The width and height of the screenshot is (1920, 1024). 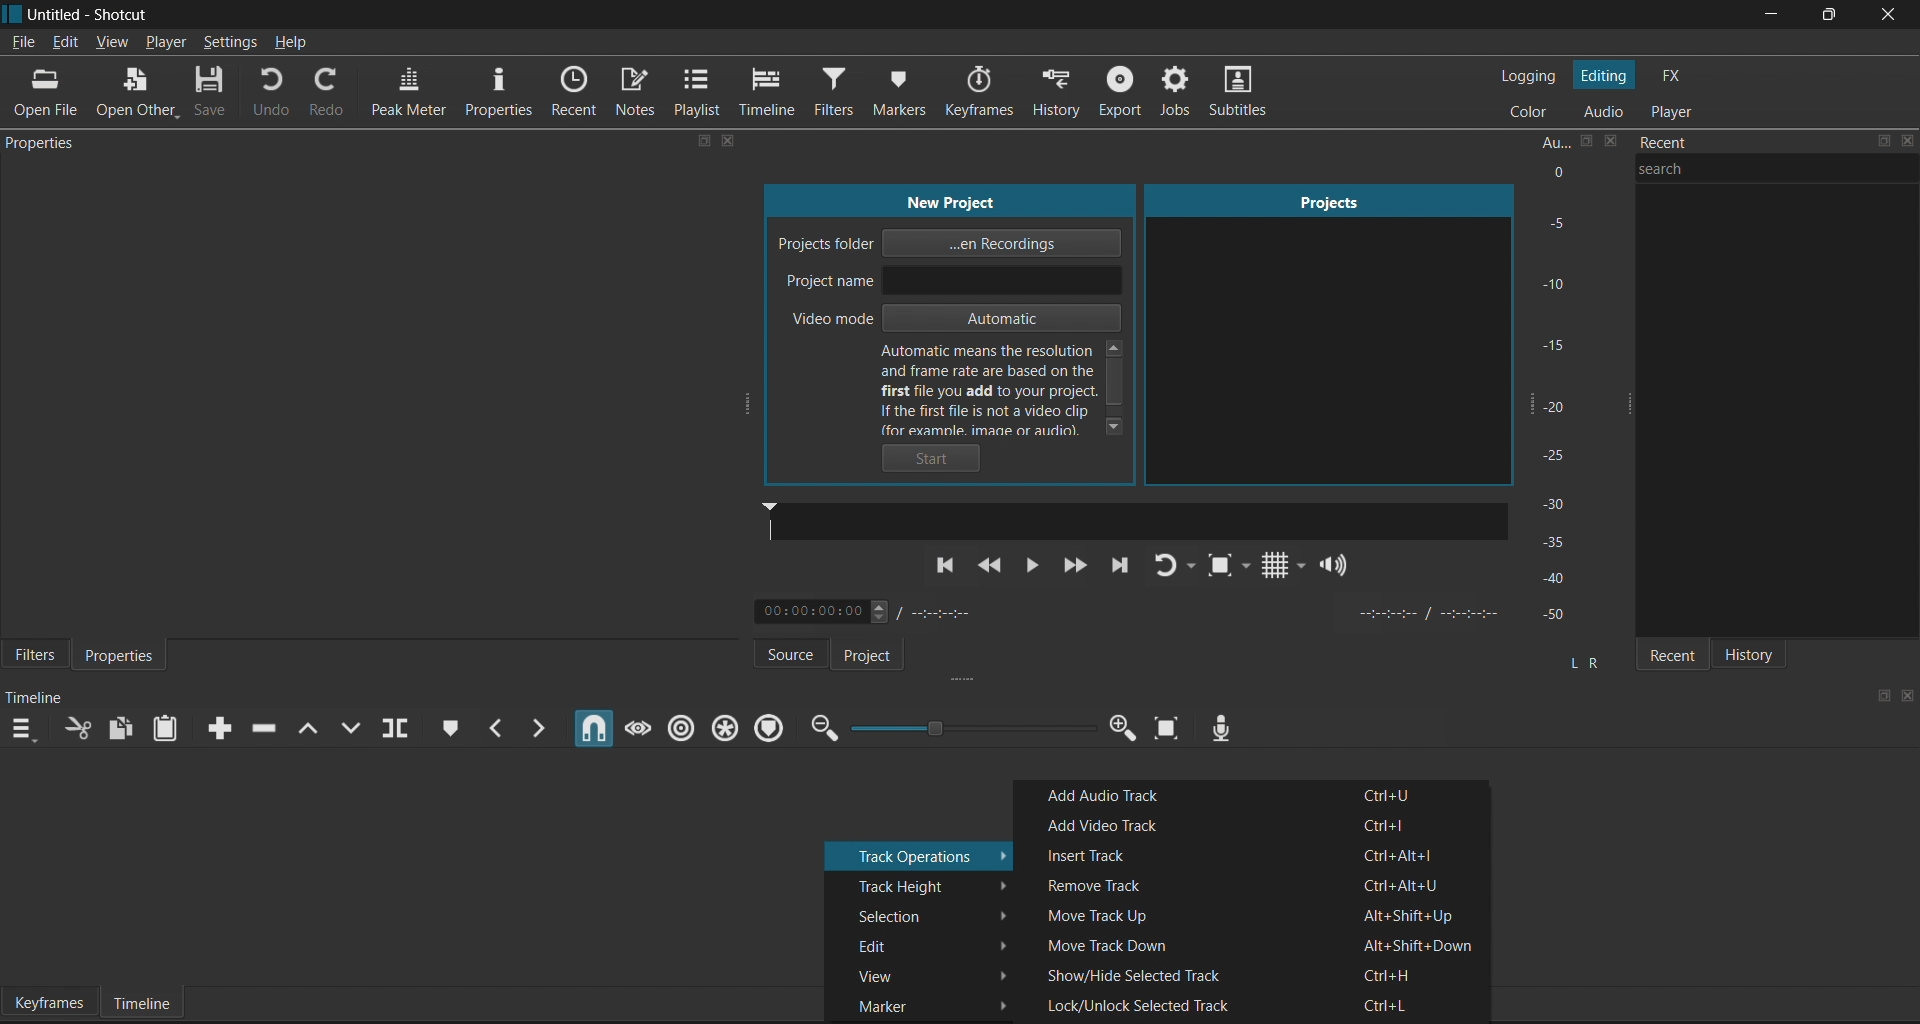 What do you see at coordinates (112, 39) in the screenshot?
I see `View` at bounding box center [112, 39].